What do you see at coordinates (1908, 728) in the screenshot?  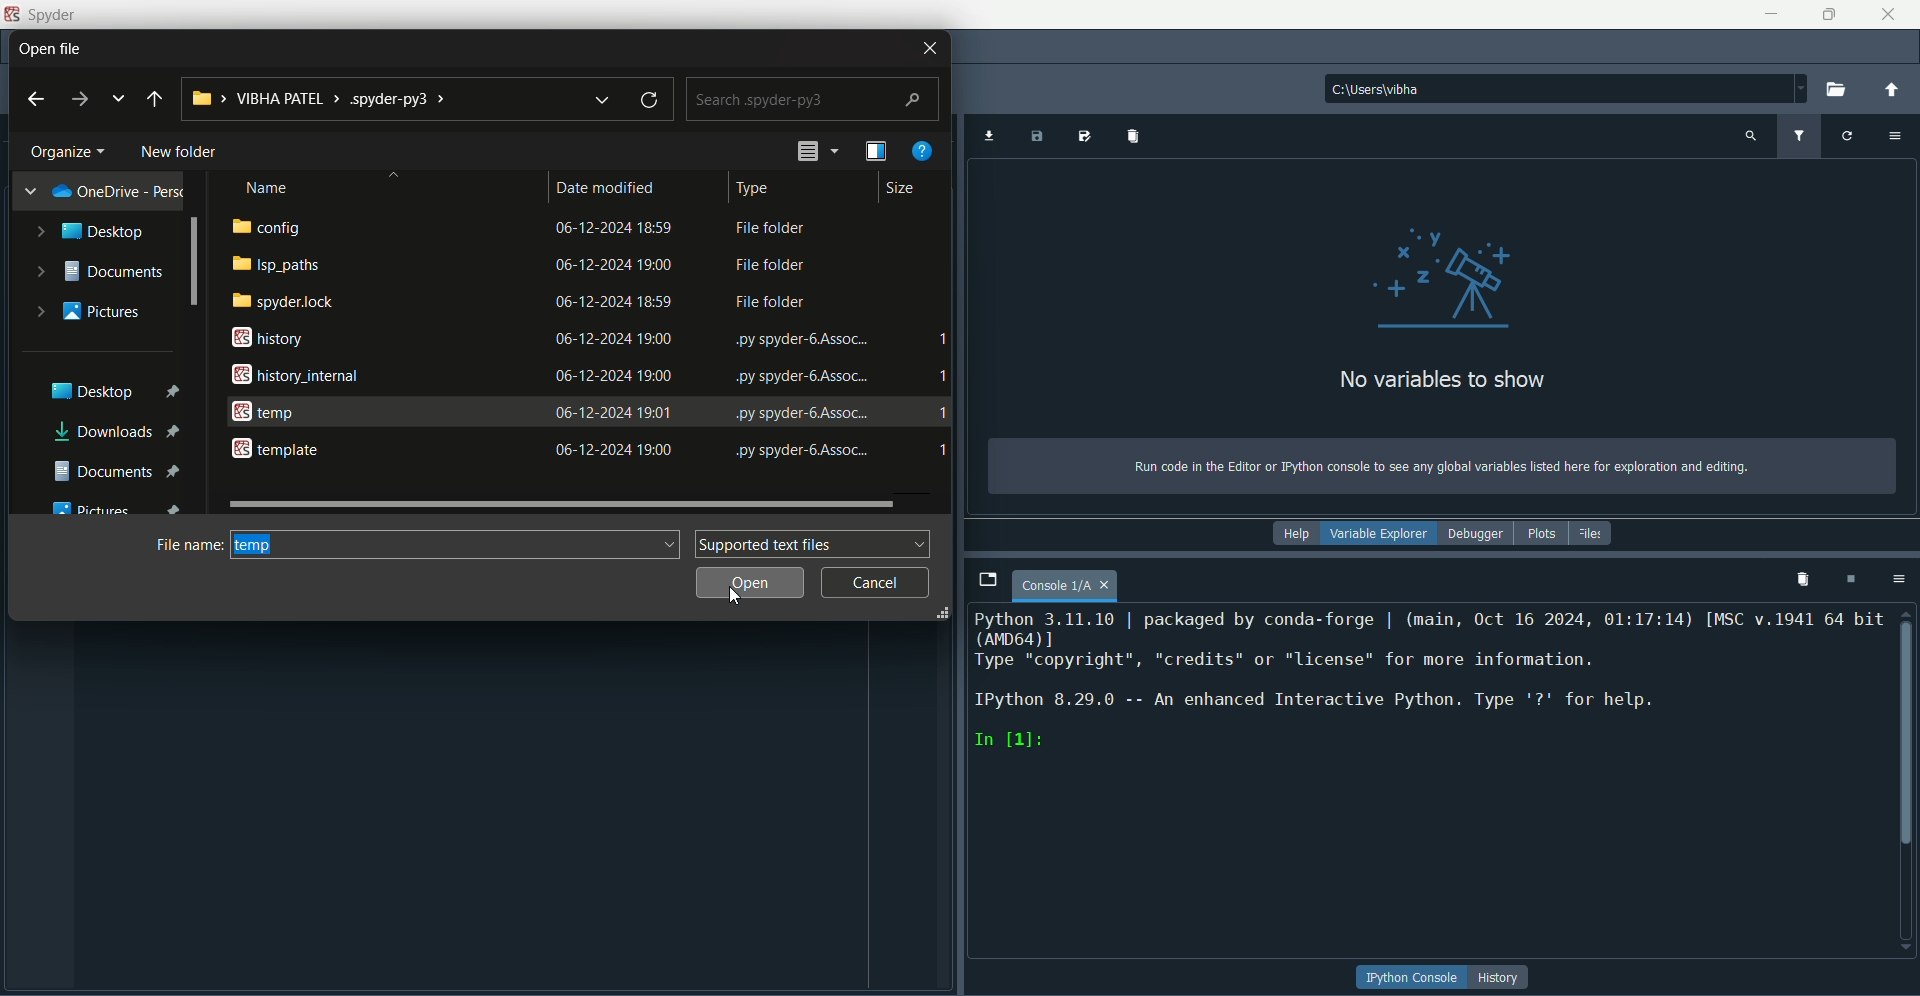 I see `scroll bar` at bounding box center [1908, 728].